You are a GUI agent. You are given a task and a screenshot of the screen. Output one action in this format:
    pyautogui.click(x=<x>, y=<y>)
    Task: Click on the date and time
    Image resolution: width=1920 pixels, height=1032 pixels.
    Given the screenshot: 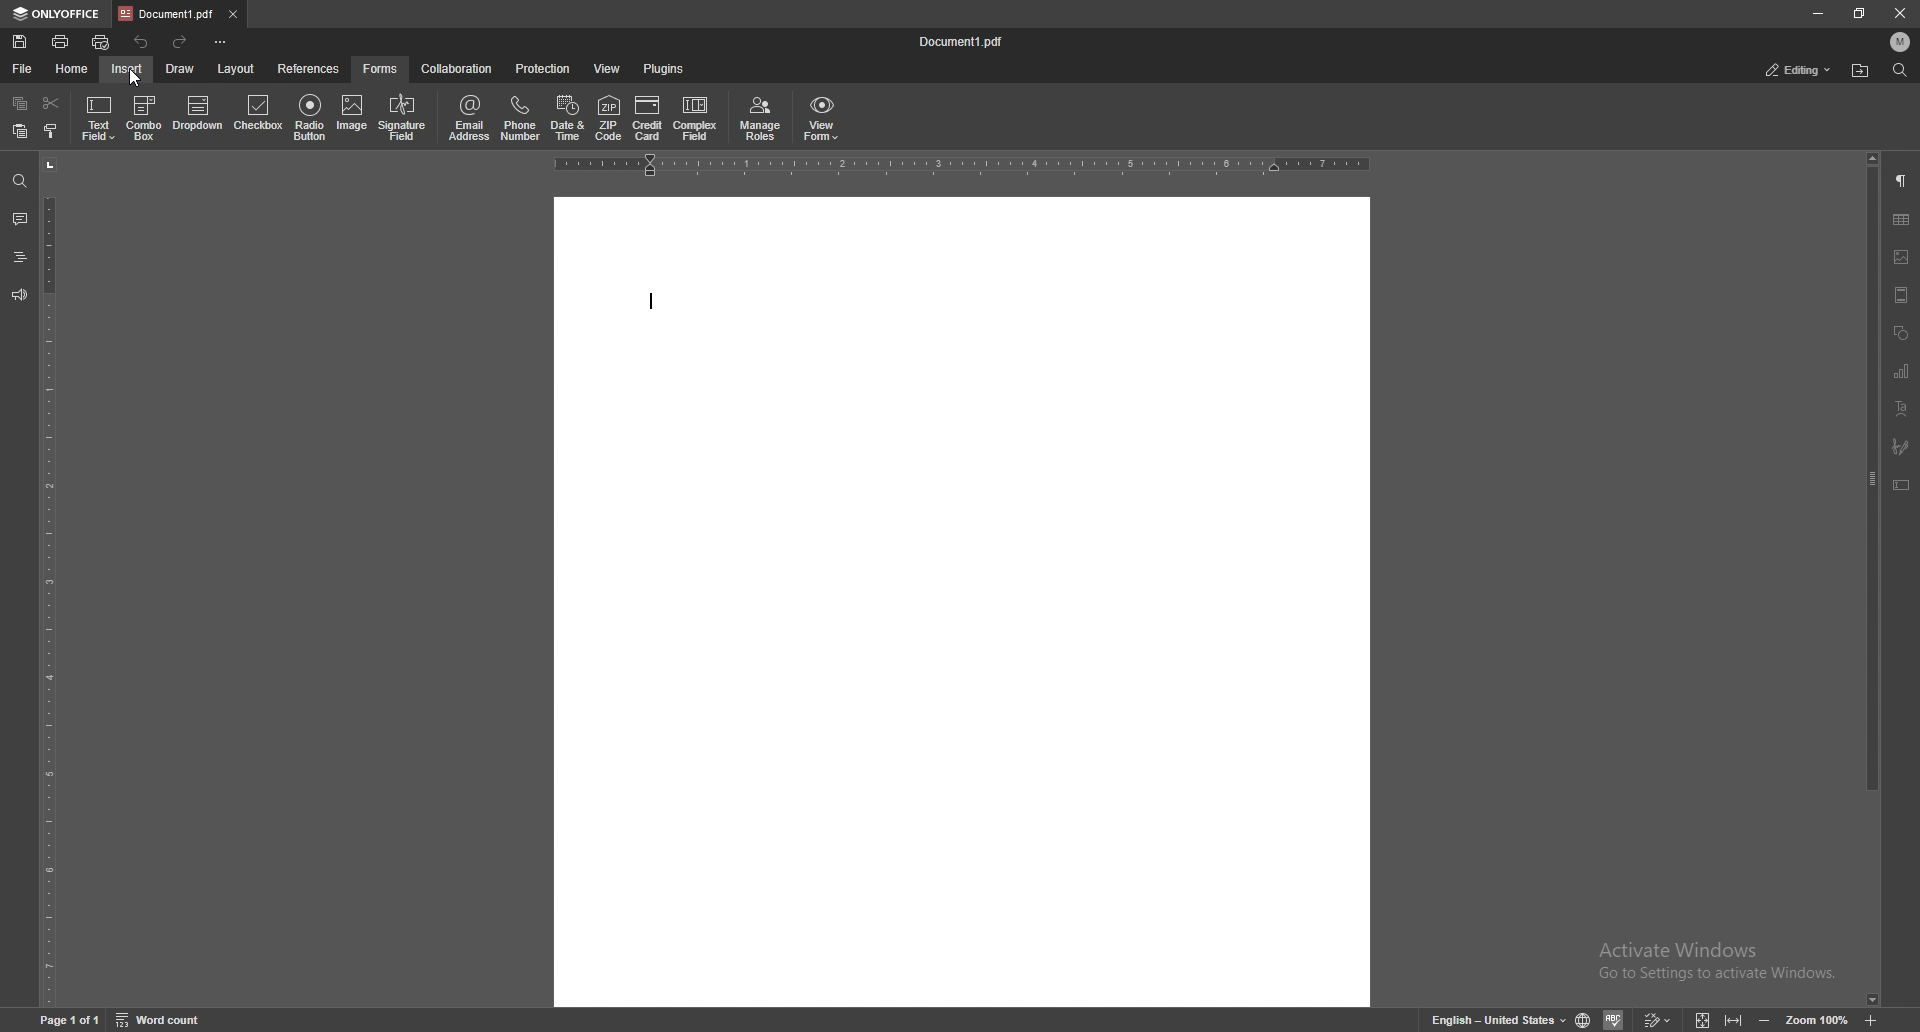 What is the action you would take?
    pyautogui.click(x=568, y=117)
    